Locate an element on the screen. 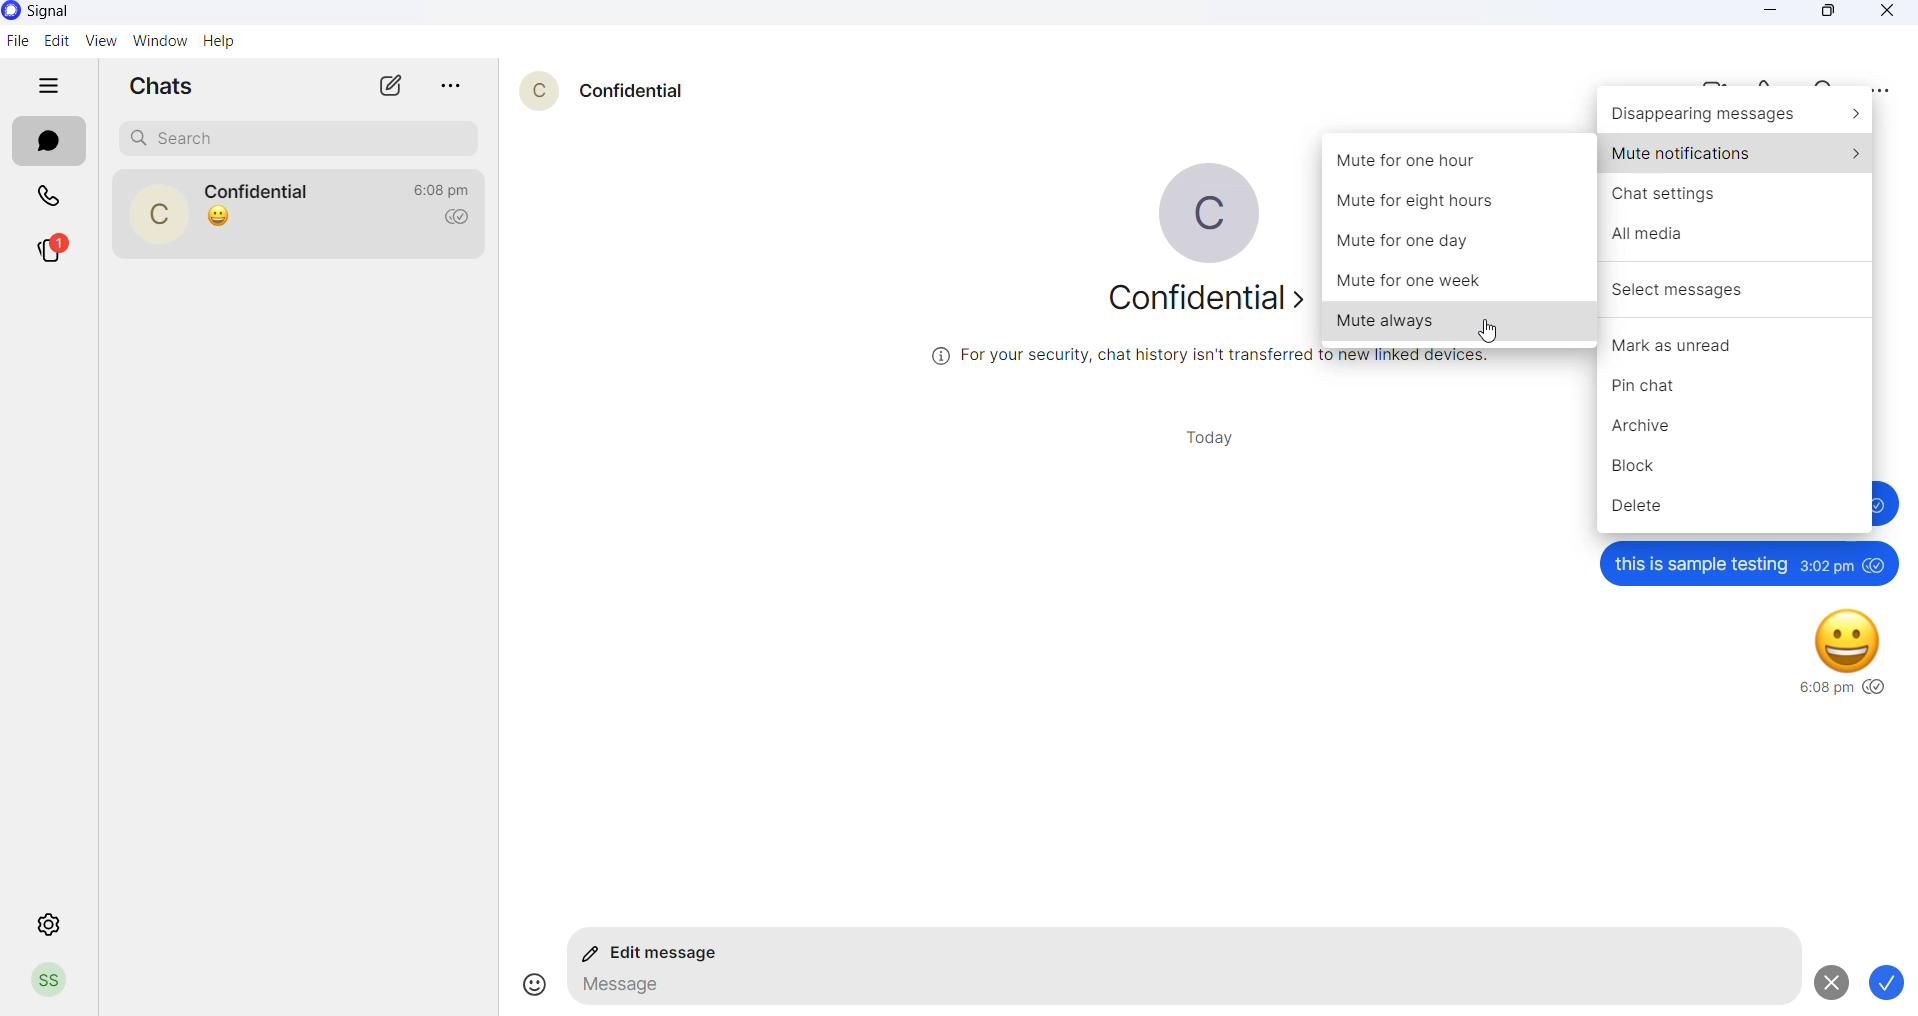  edit is located at coordinates (55, 41).